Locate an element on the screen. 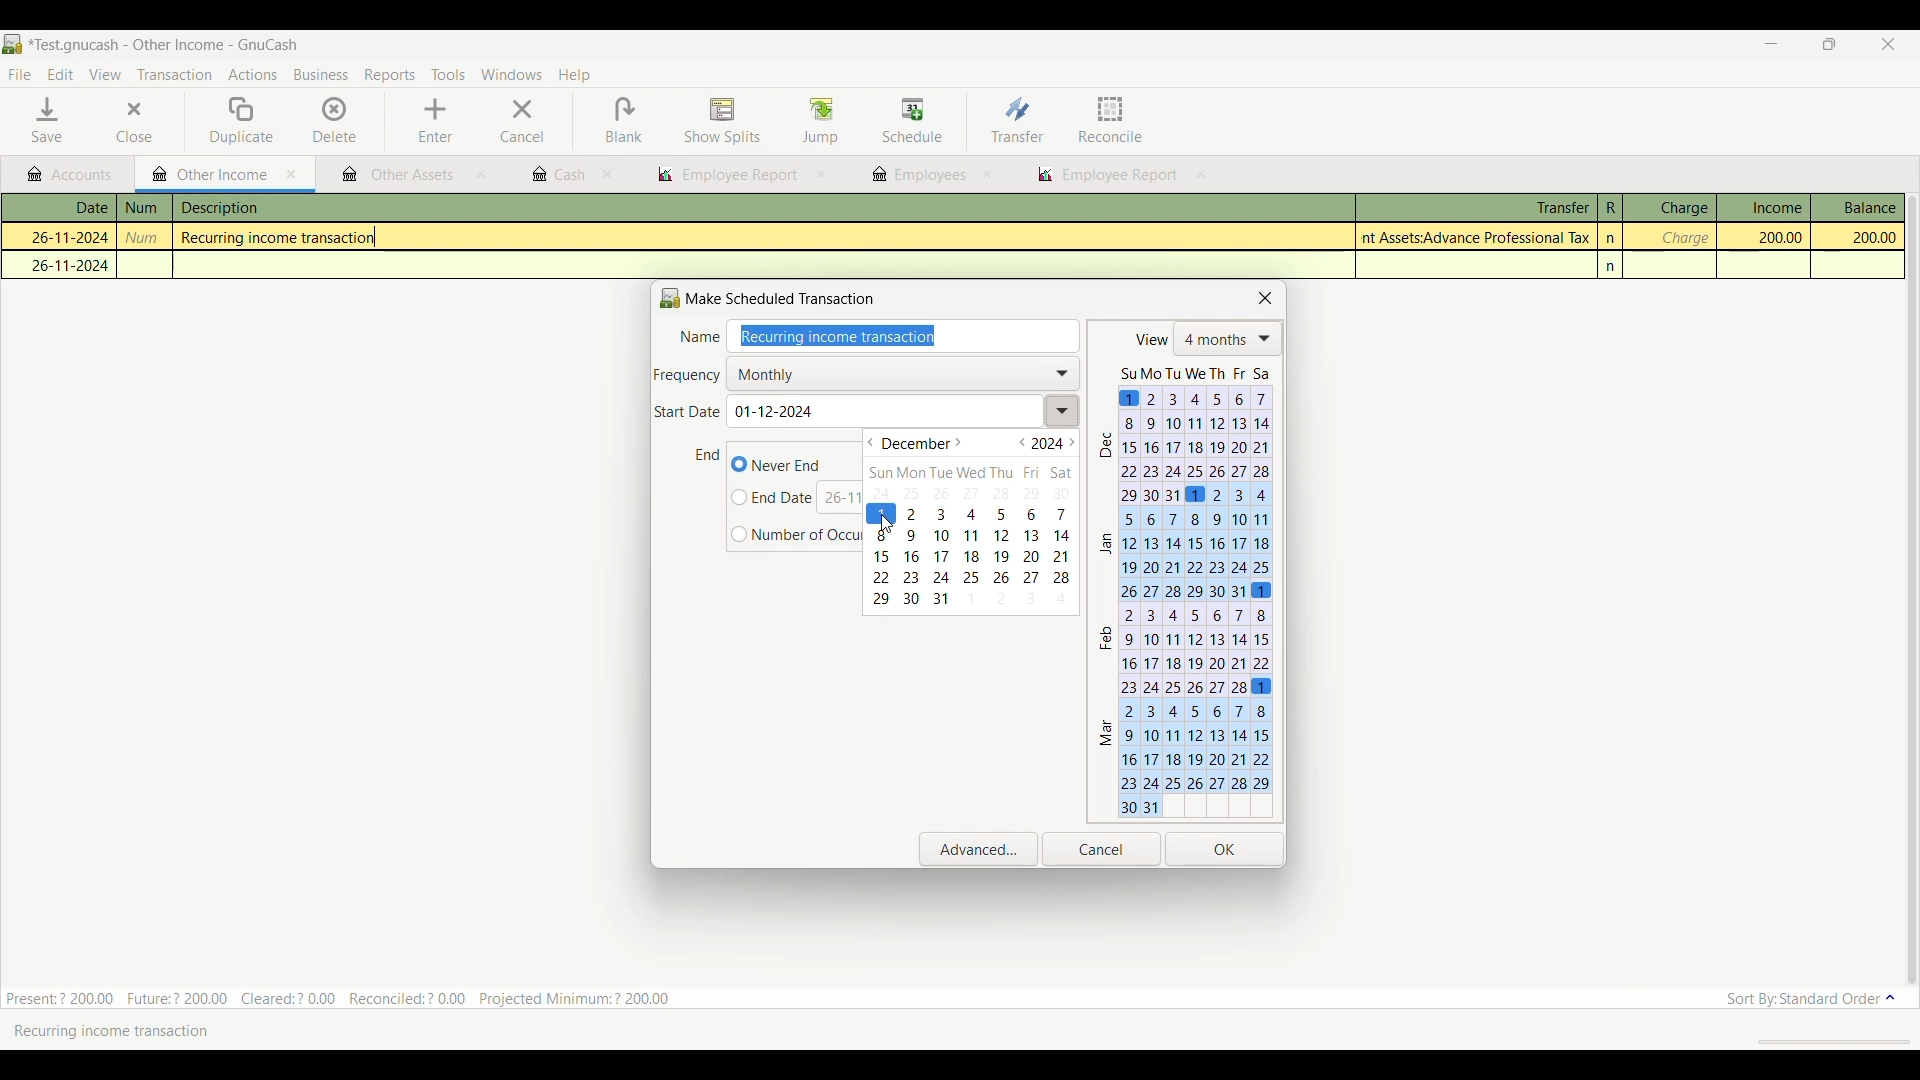 The width and height of the screenshot is (1920, 1080). Selected date highlighted in calendar is located at coordinates (881, 514).